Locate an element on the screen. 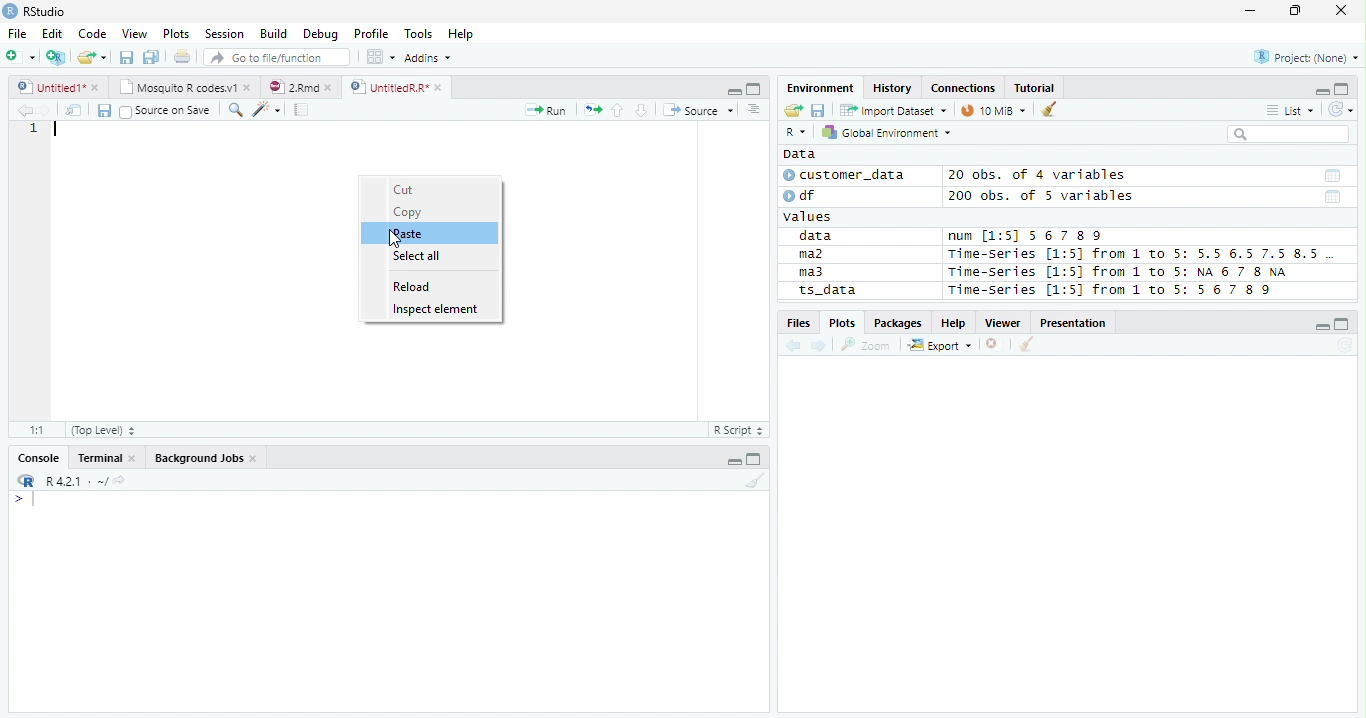  200 obs. of 5 variables is located at coordinates (1038, 198).